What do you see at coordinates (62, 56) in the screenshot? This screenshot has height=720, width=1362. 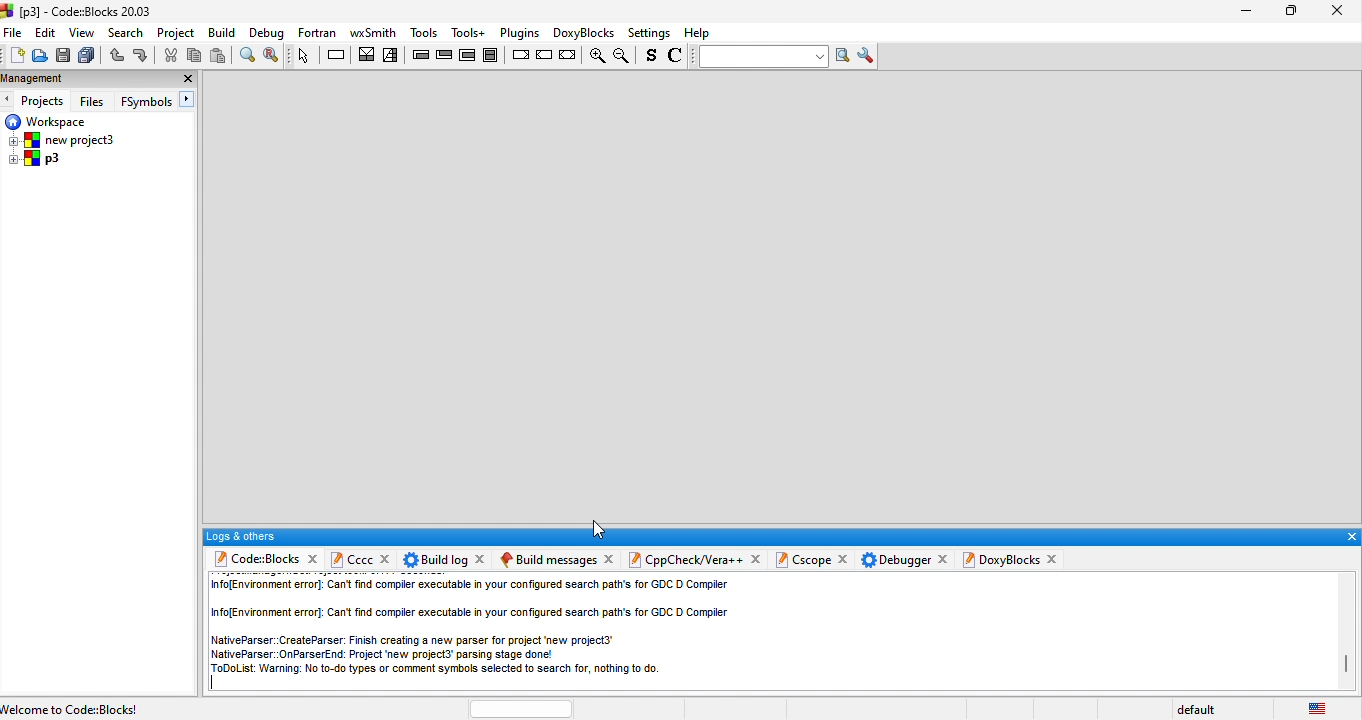 I see `save` at bounding box center [62, 56].